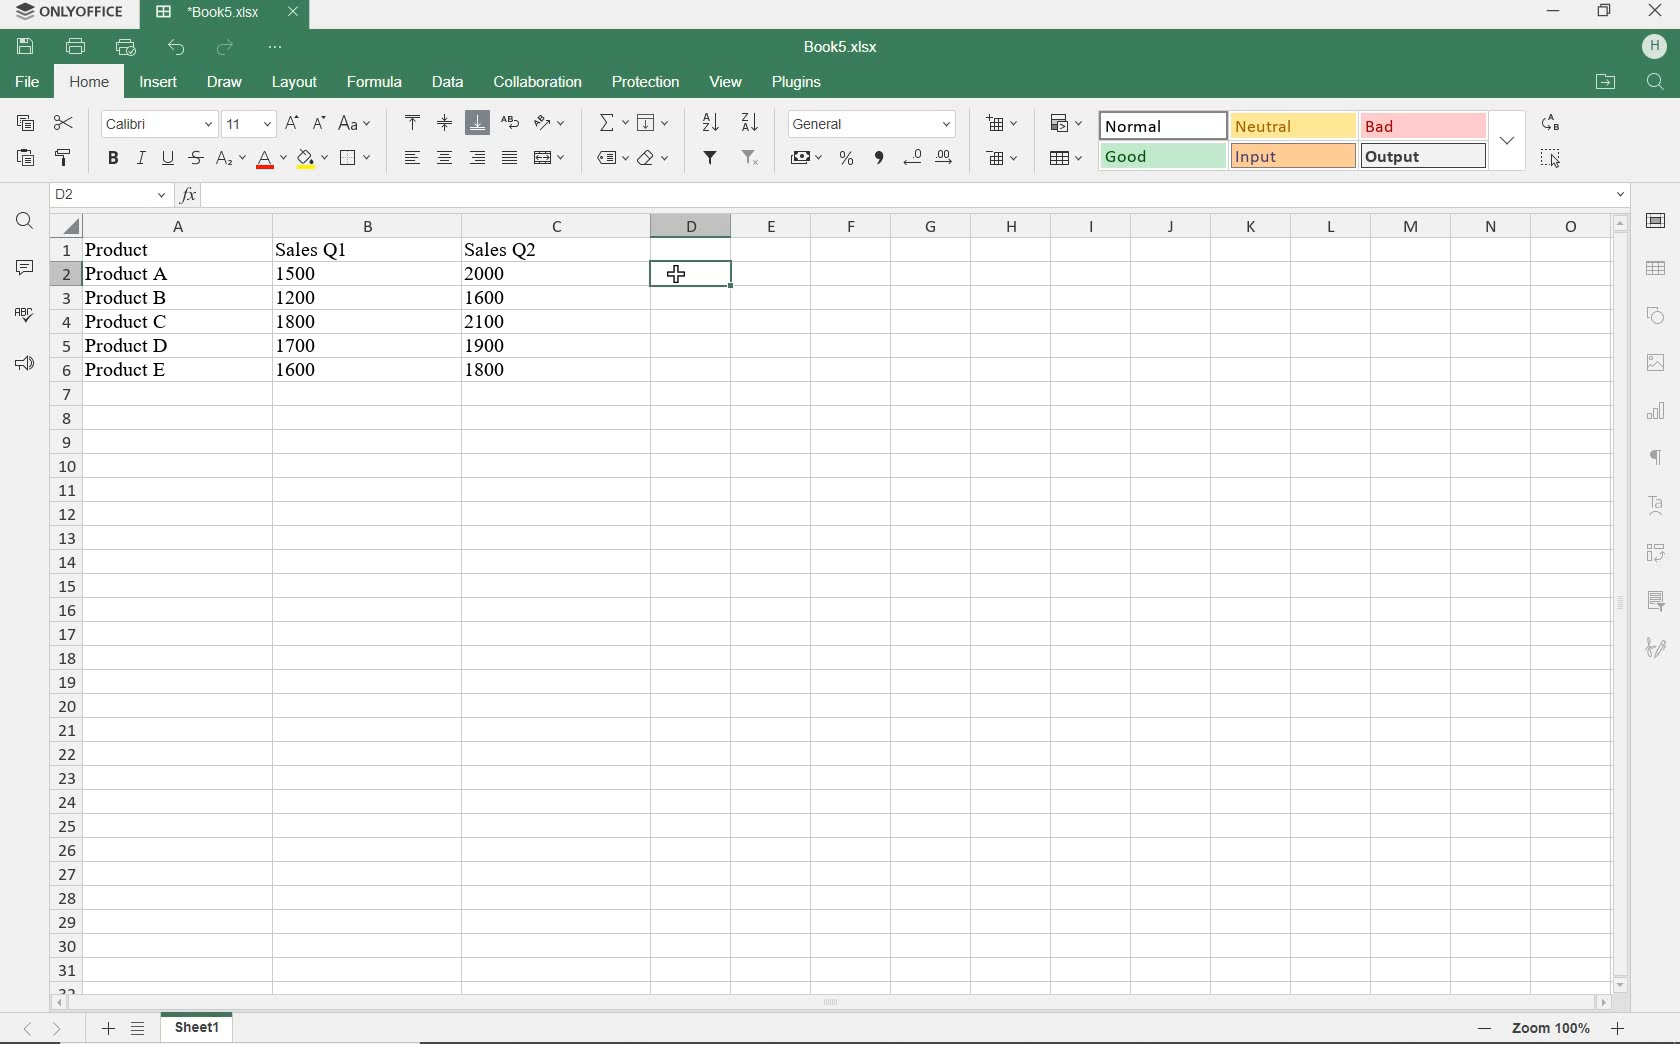 Image resolution: width=1680 pixels, height=1044 pixels. Describe the element at coordinates (1606, 81) in the screenshot. I see `open file location` at that location.